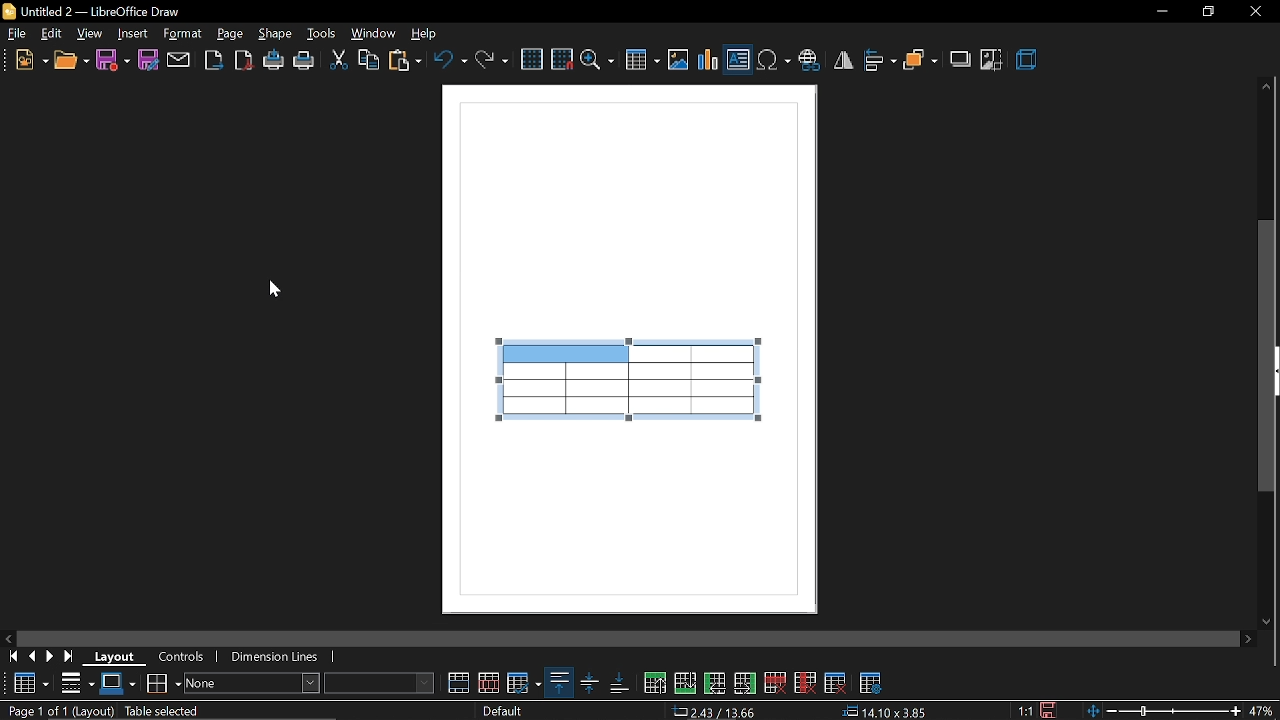  What do you see at coordinates (718, 712) in the screenshot?
I see `2.43/13.66` at bounding box center [718, 712].